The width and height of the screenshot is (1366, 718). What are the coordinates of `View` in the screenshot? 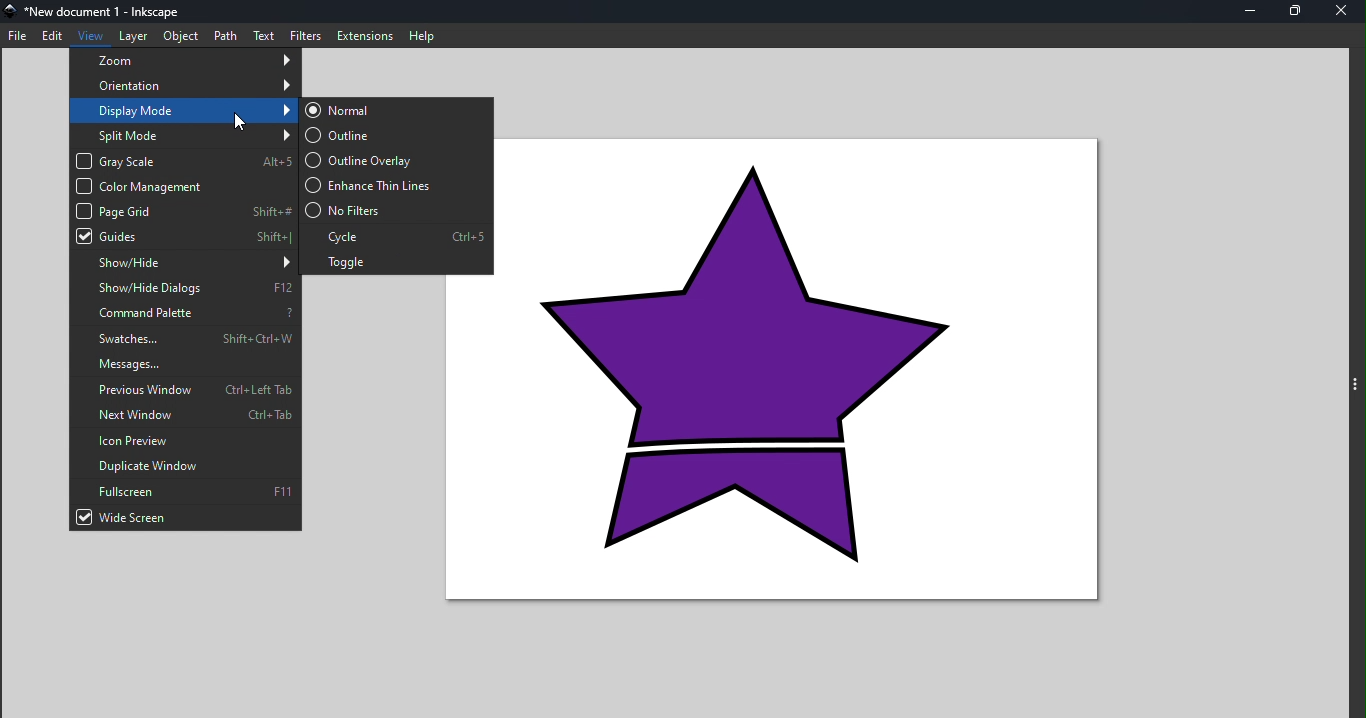 It's located at (93, 34).